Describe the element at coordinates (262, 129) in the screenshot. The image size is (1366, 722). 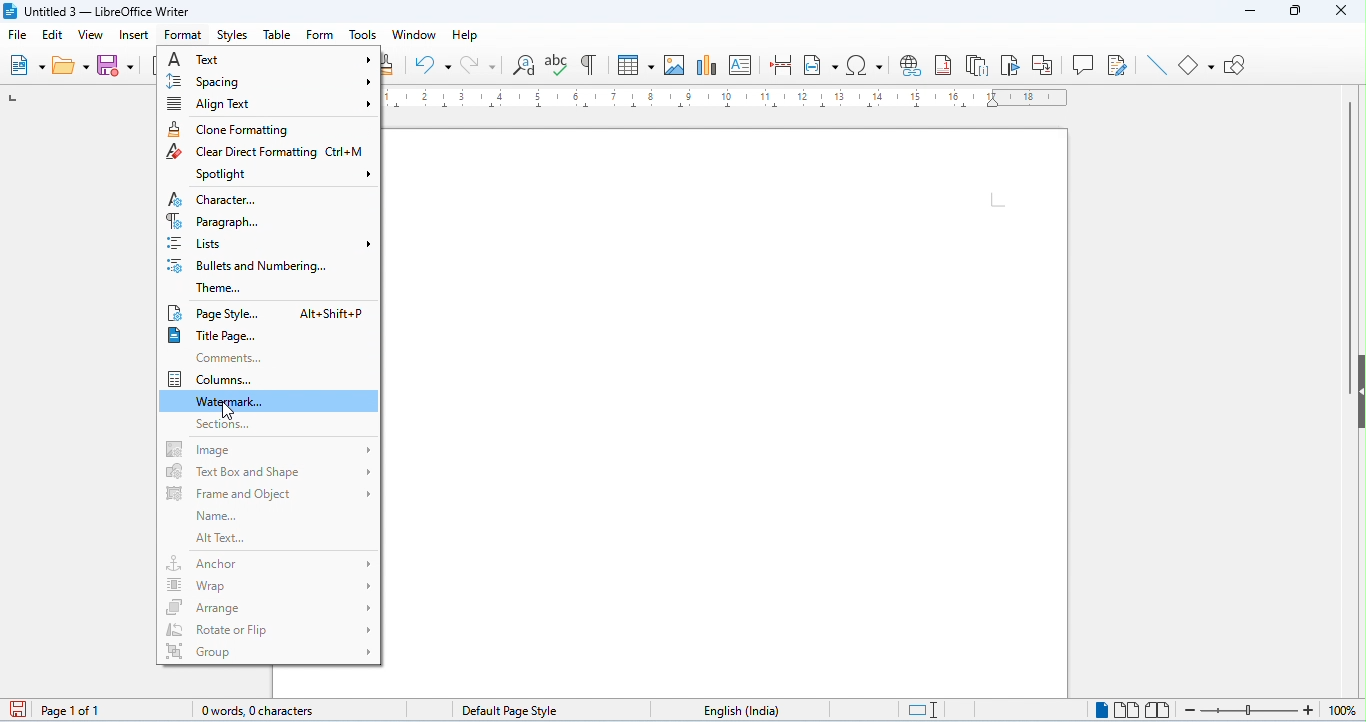
I see `clone formatting` at that location.